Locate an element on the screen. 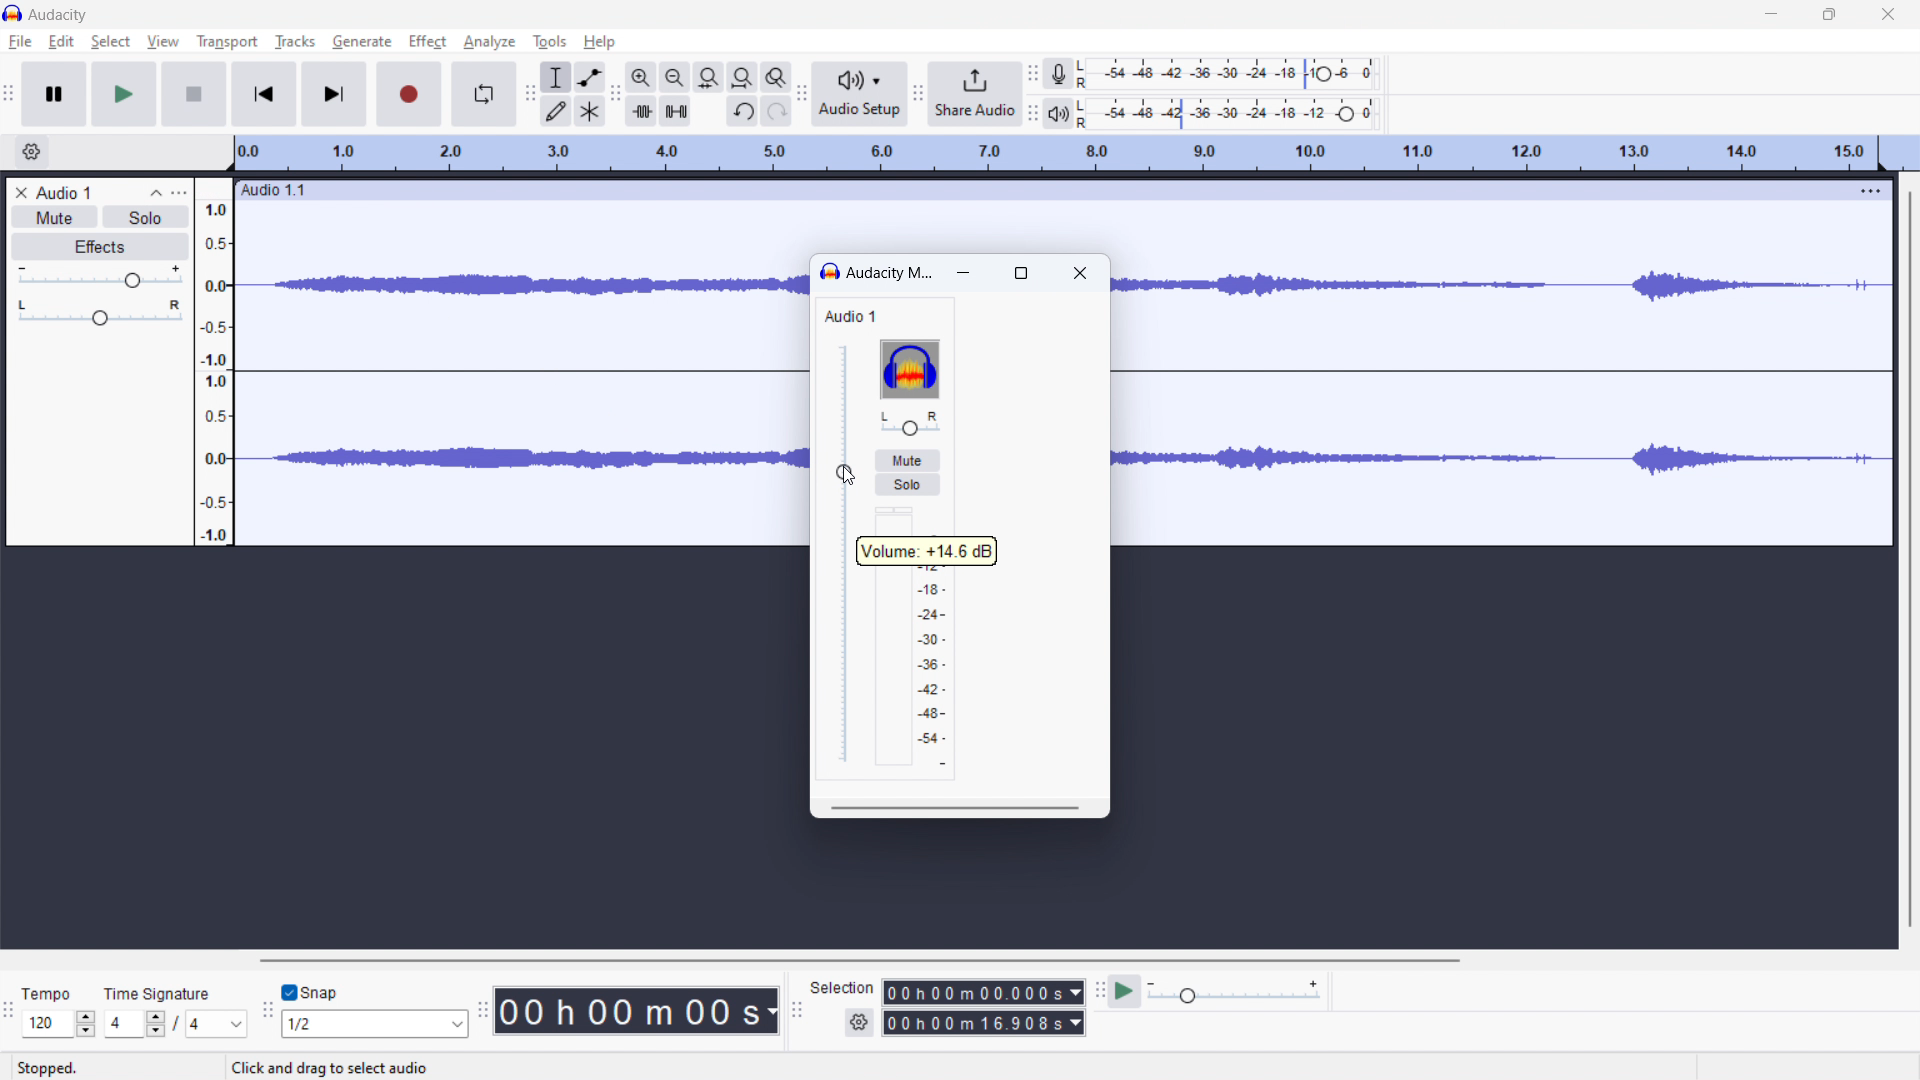 The image size is (1920, 1080). transport is located at coordinates (227, 42).